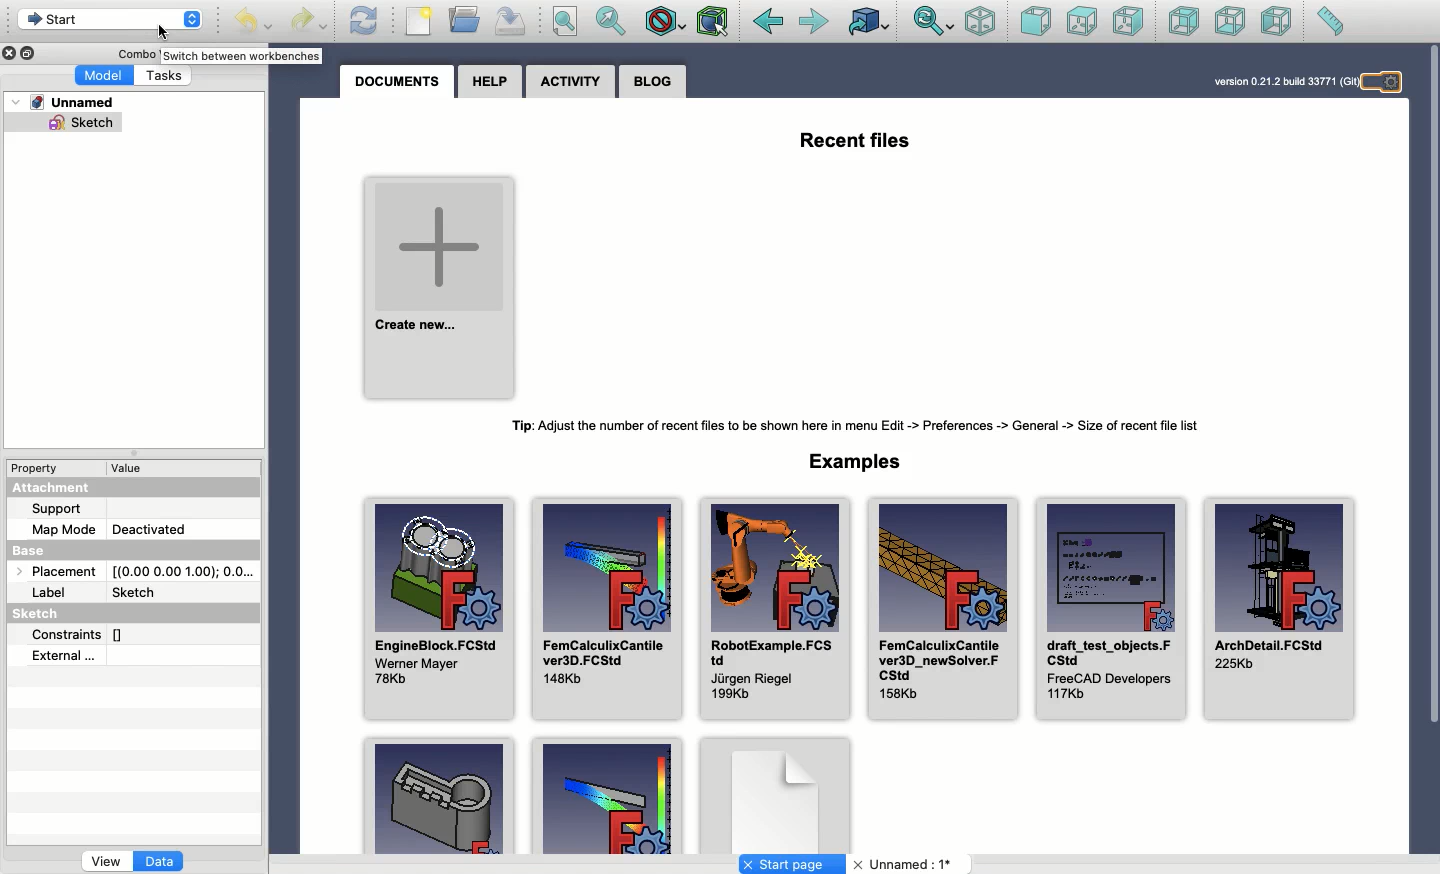 This screenshot has height=874, width=1440. What do you see at coordinates (664, 24) in the screenshot?
I see `Draw style` at bounding box center [664, 24].